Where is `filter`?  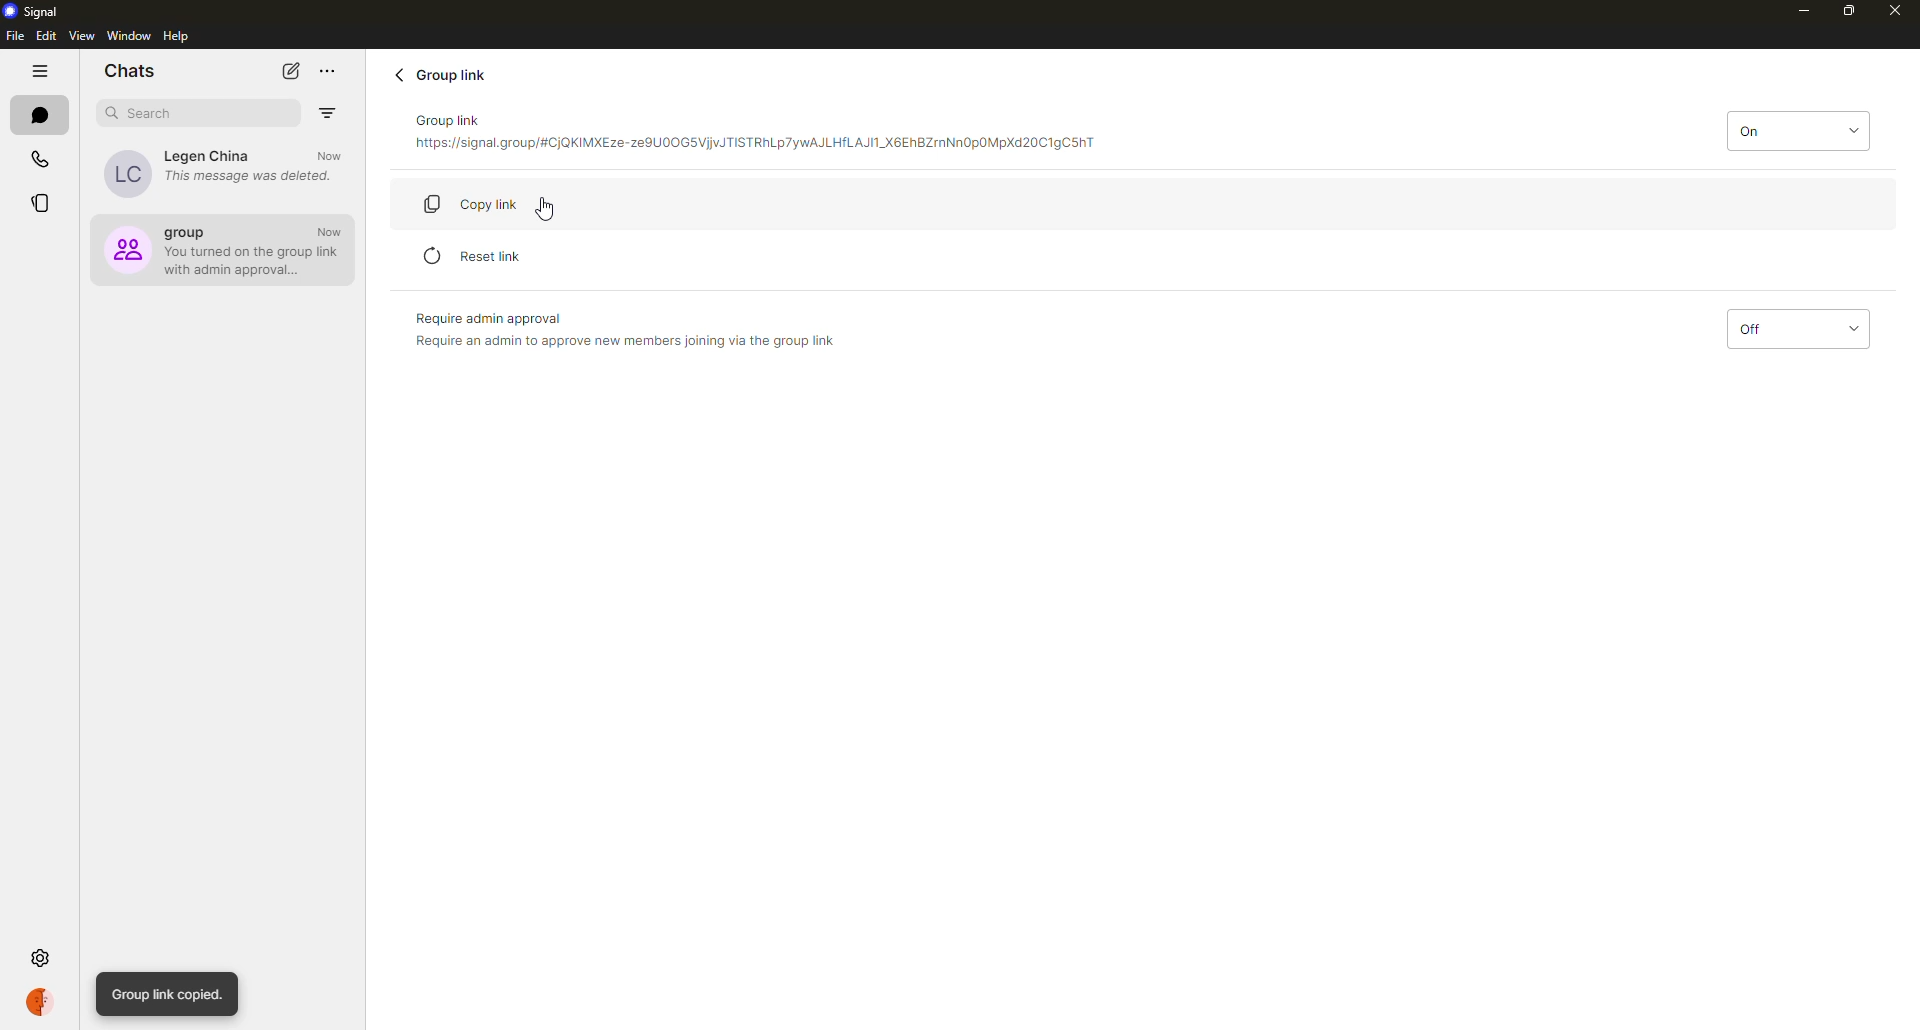
filter is located at coordinates (327, 113).